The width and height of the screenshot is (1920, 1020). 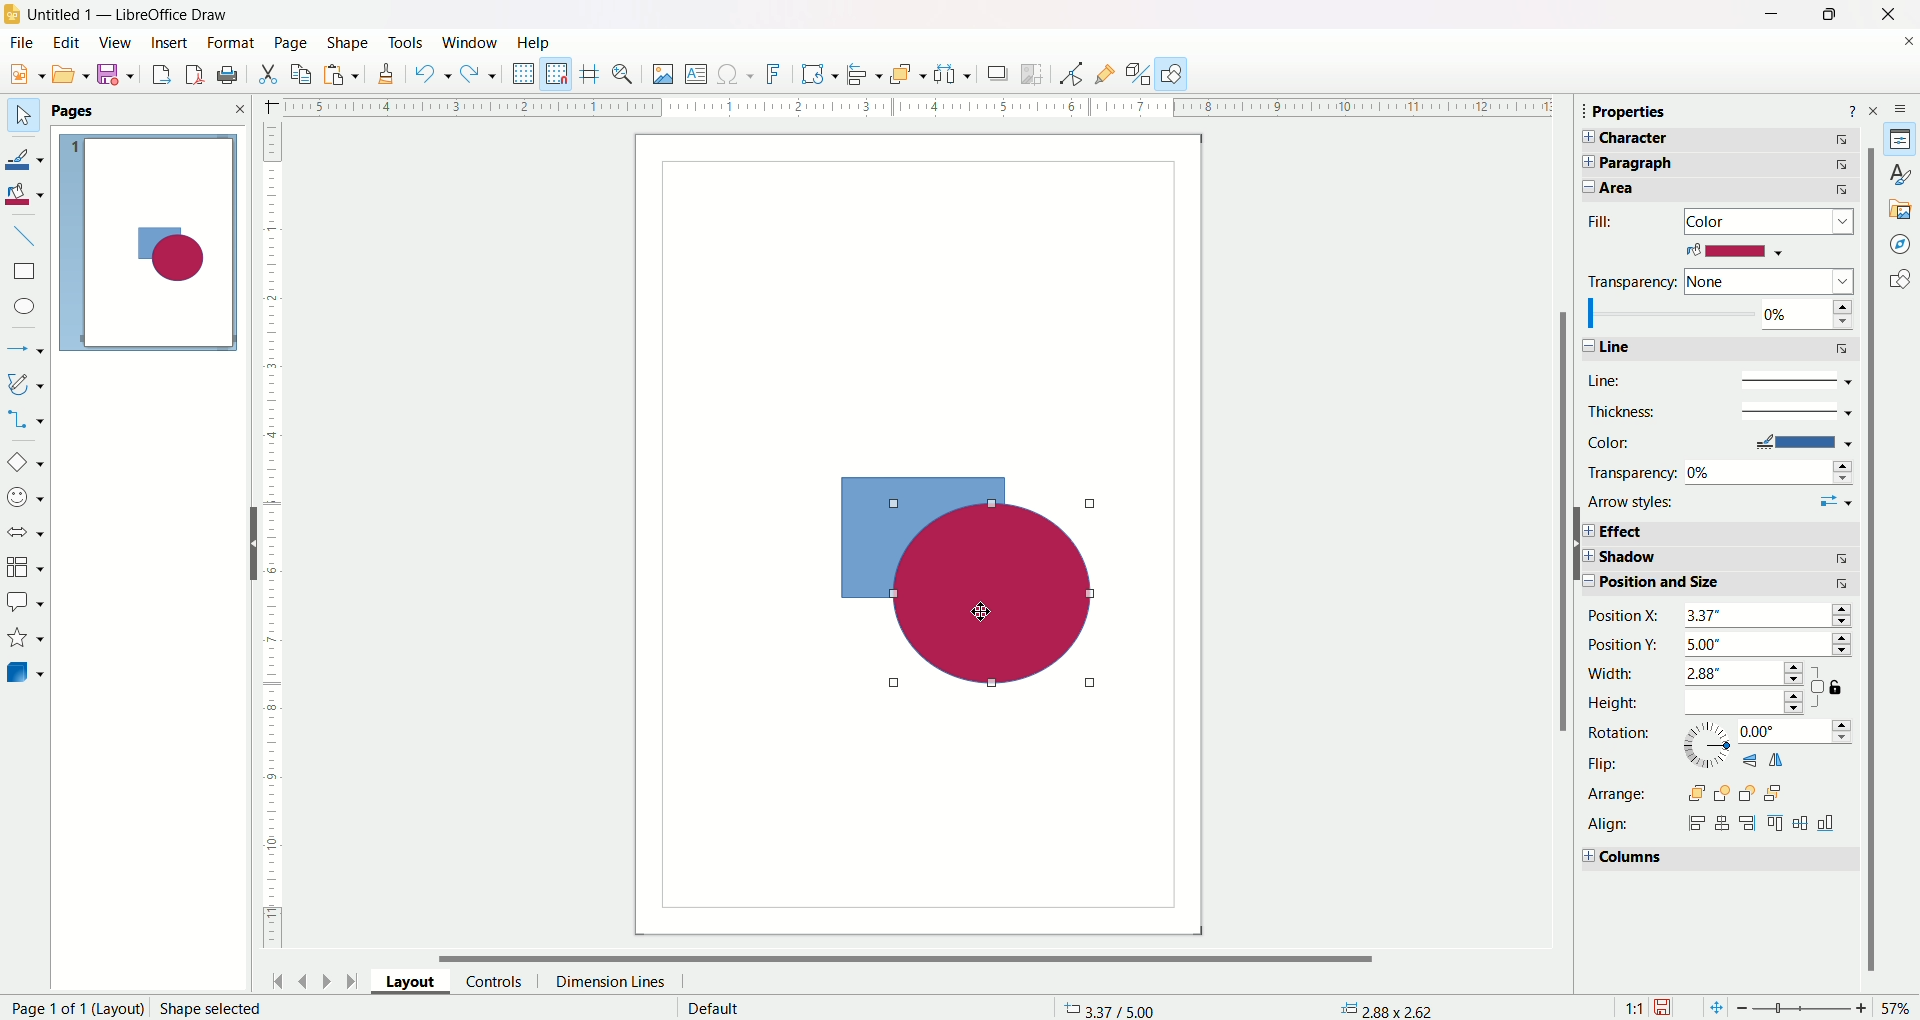 What do you see at coordinates (707, 1008) in the screenshot?
I see `default` at bounding box center [707, 1008].